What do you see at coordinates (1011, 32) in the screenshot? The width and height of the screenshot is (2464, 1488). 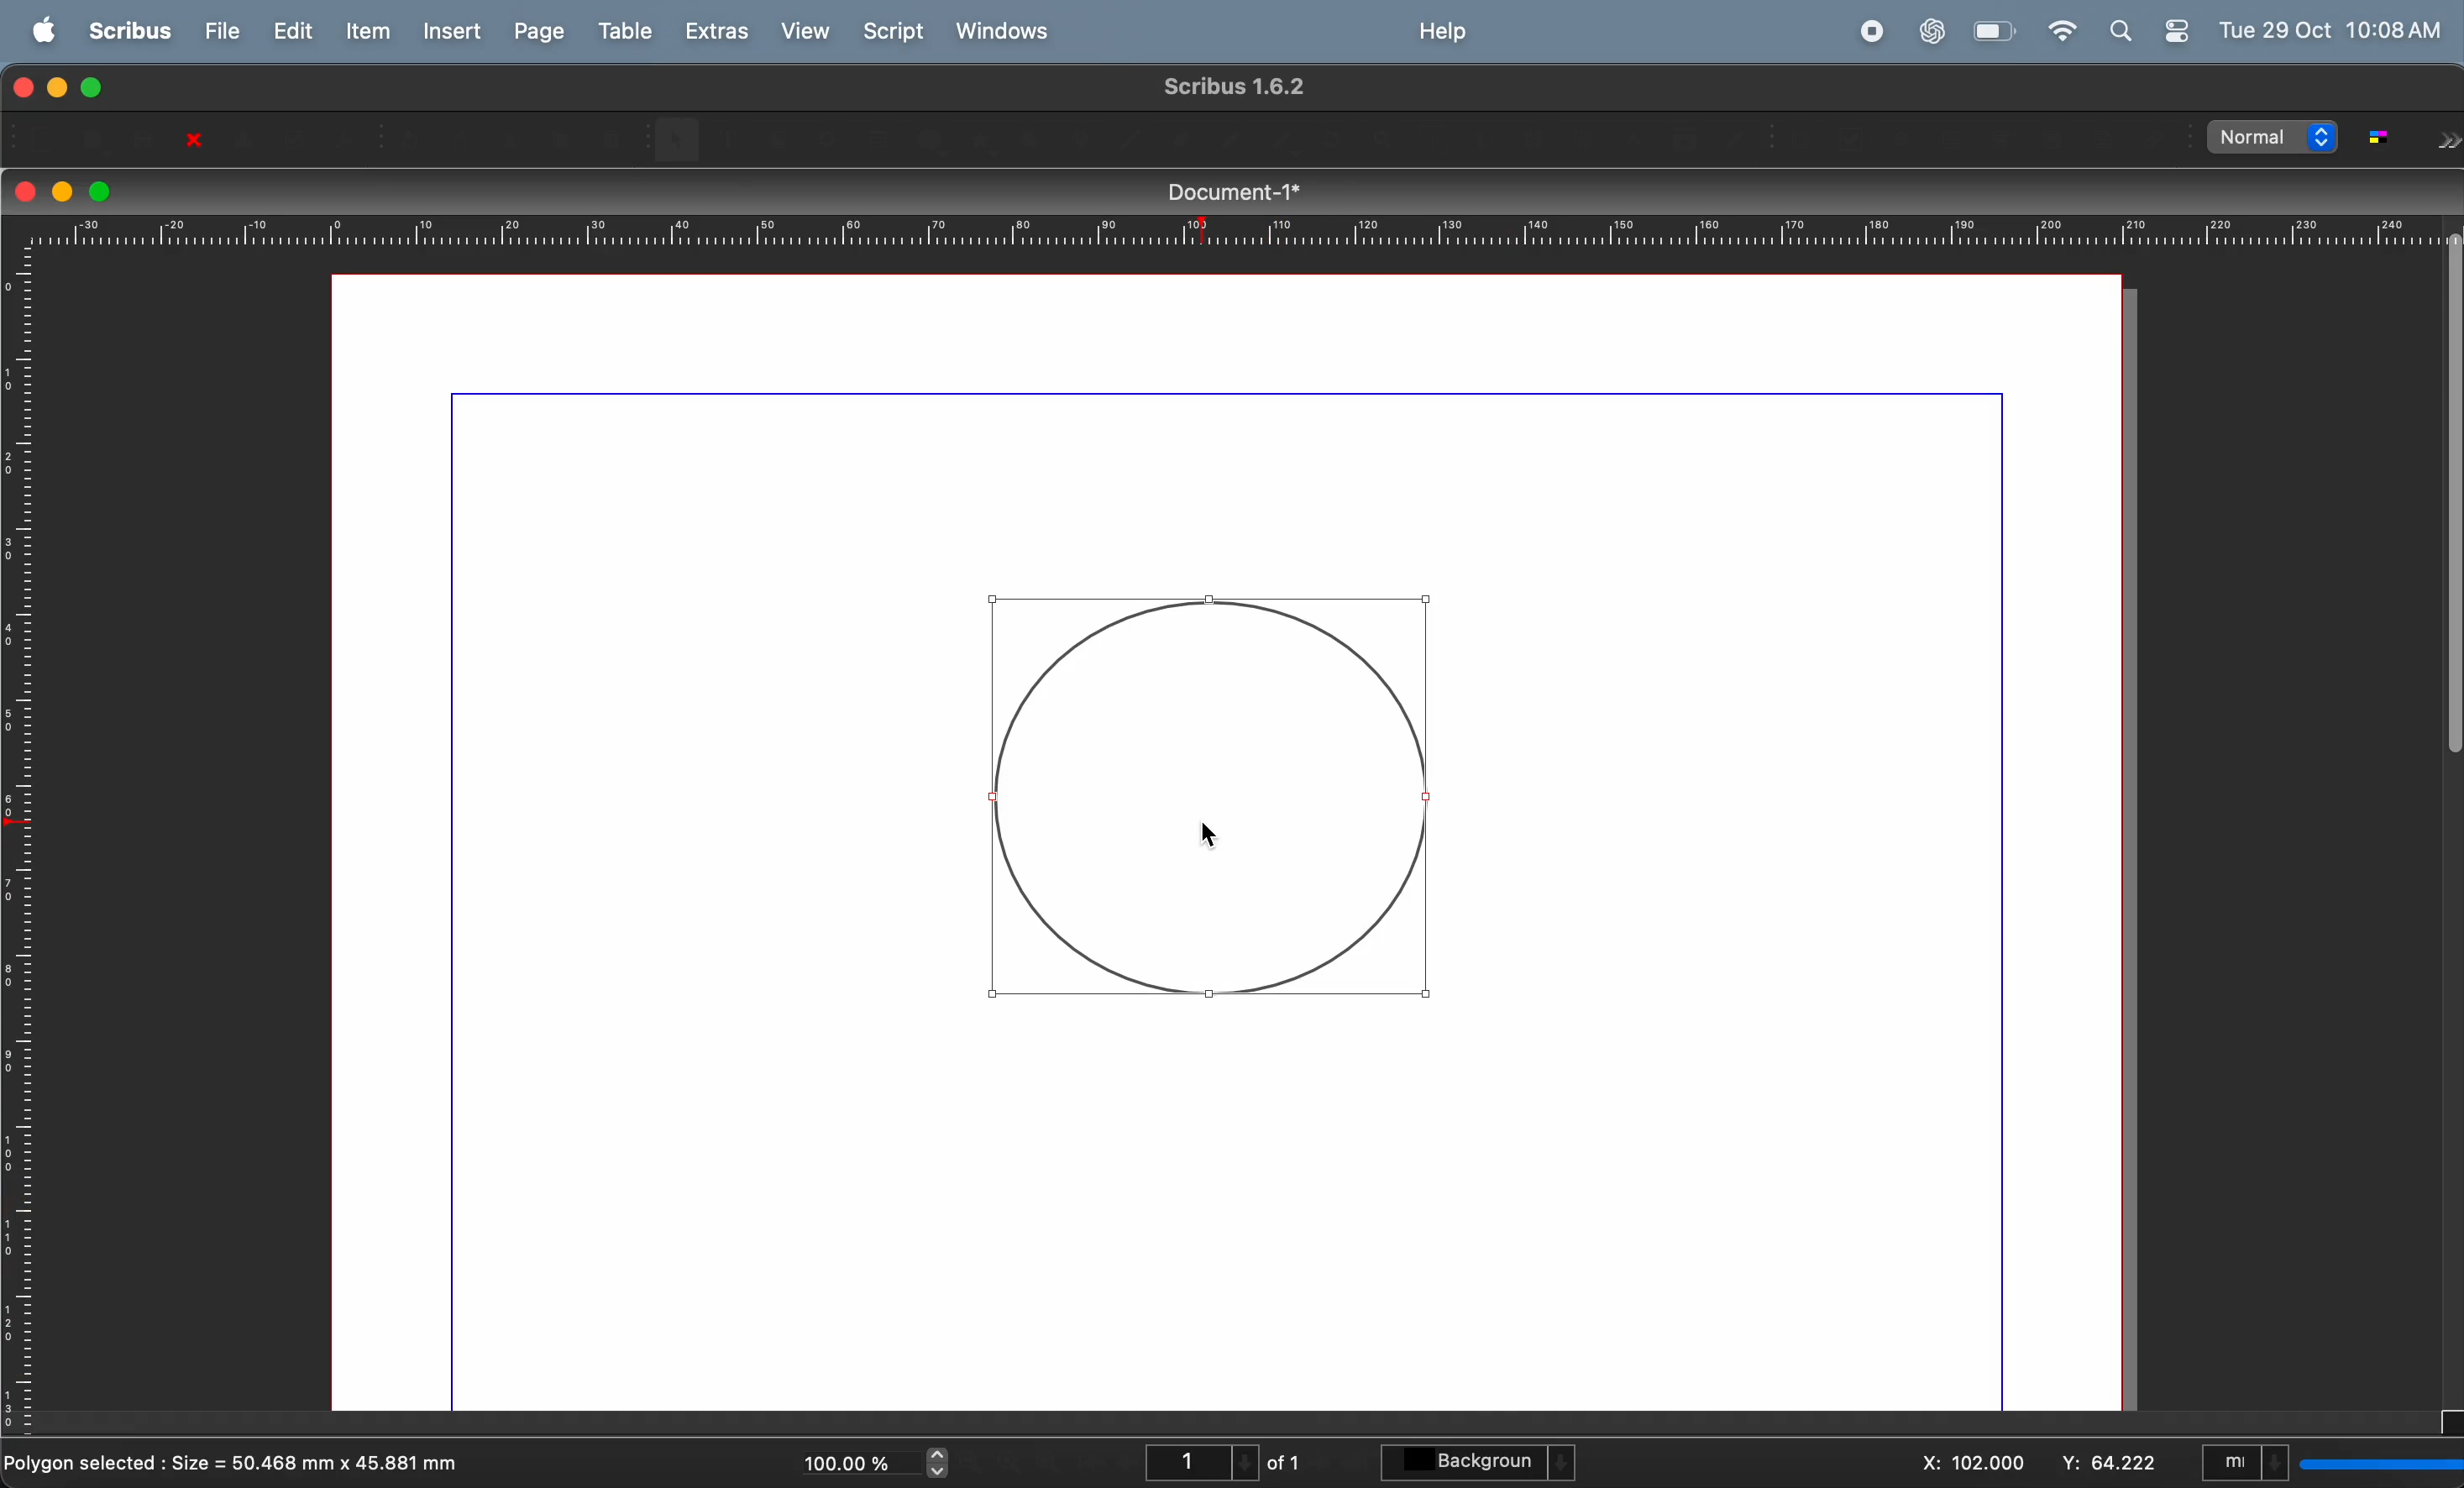 I see `windows` at bounding box center [1011, 32].